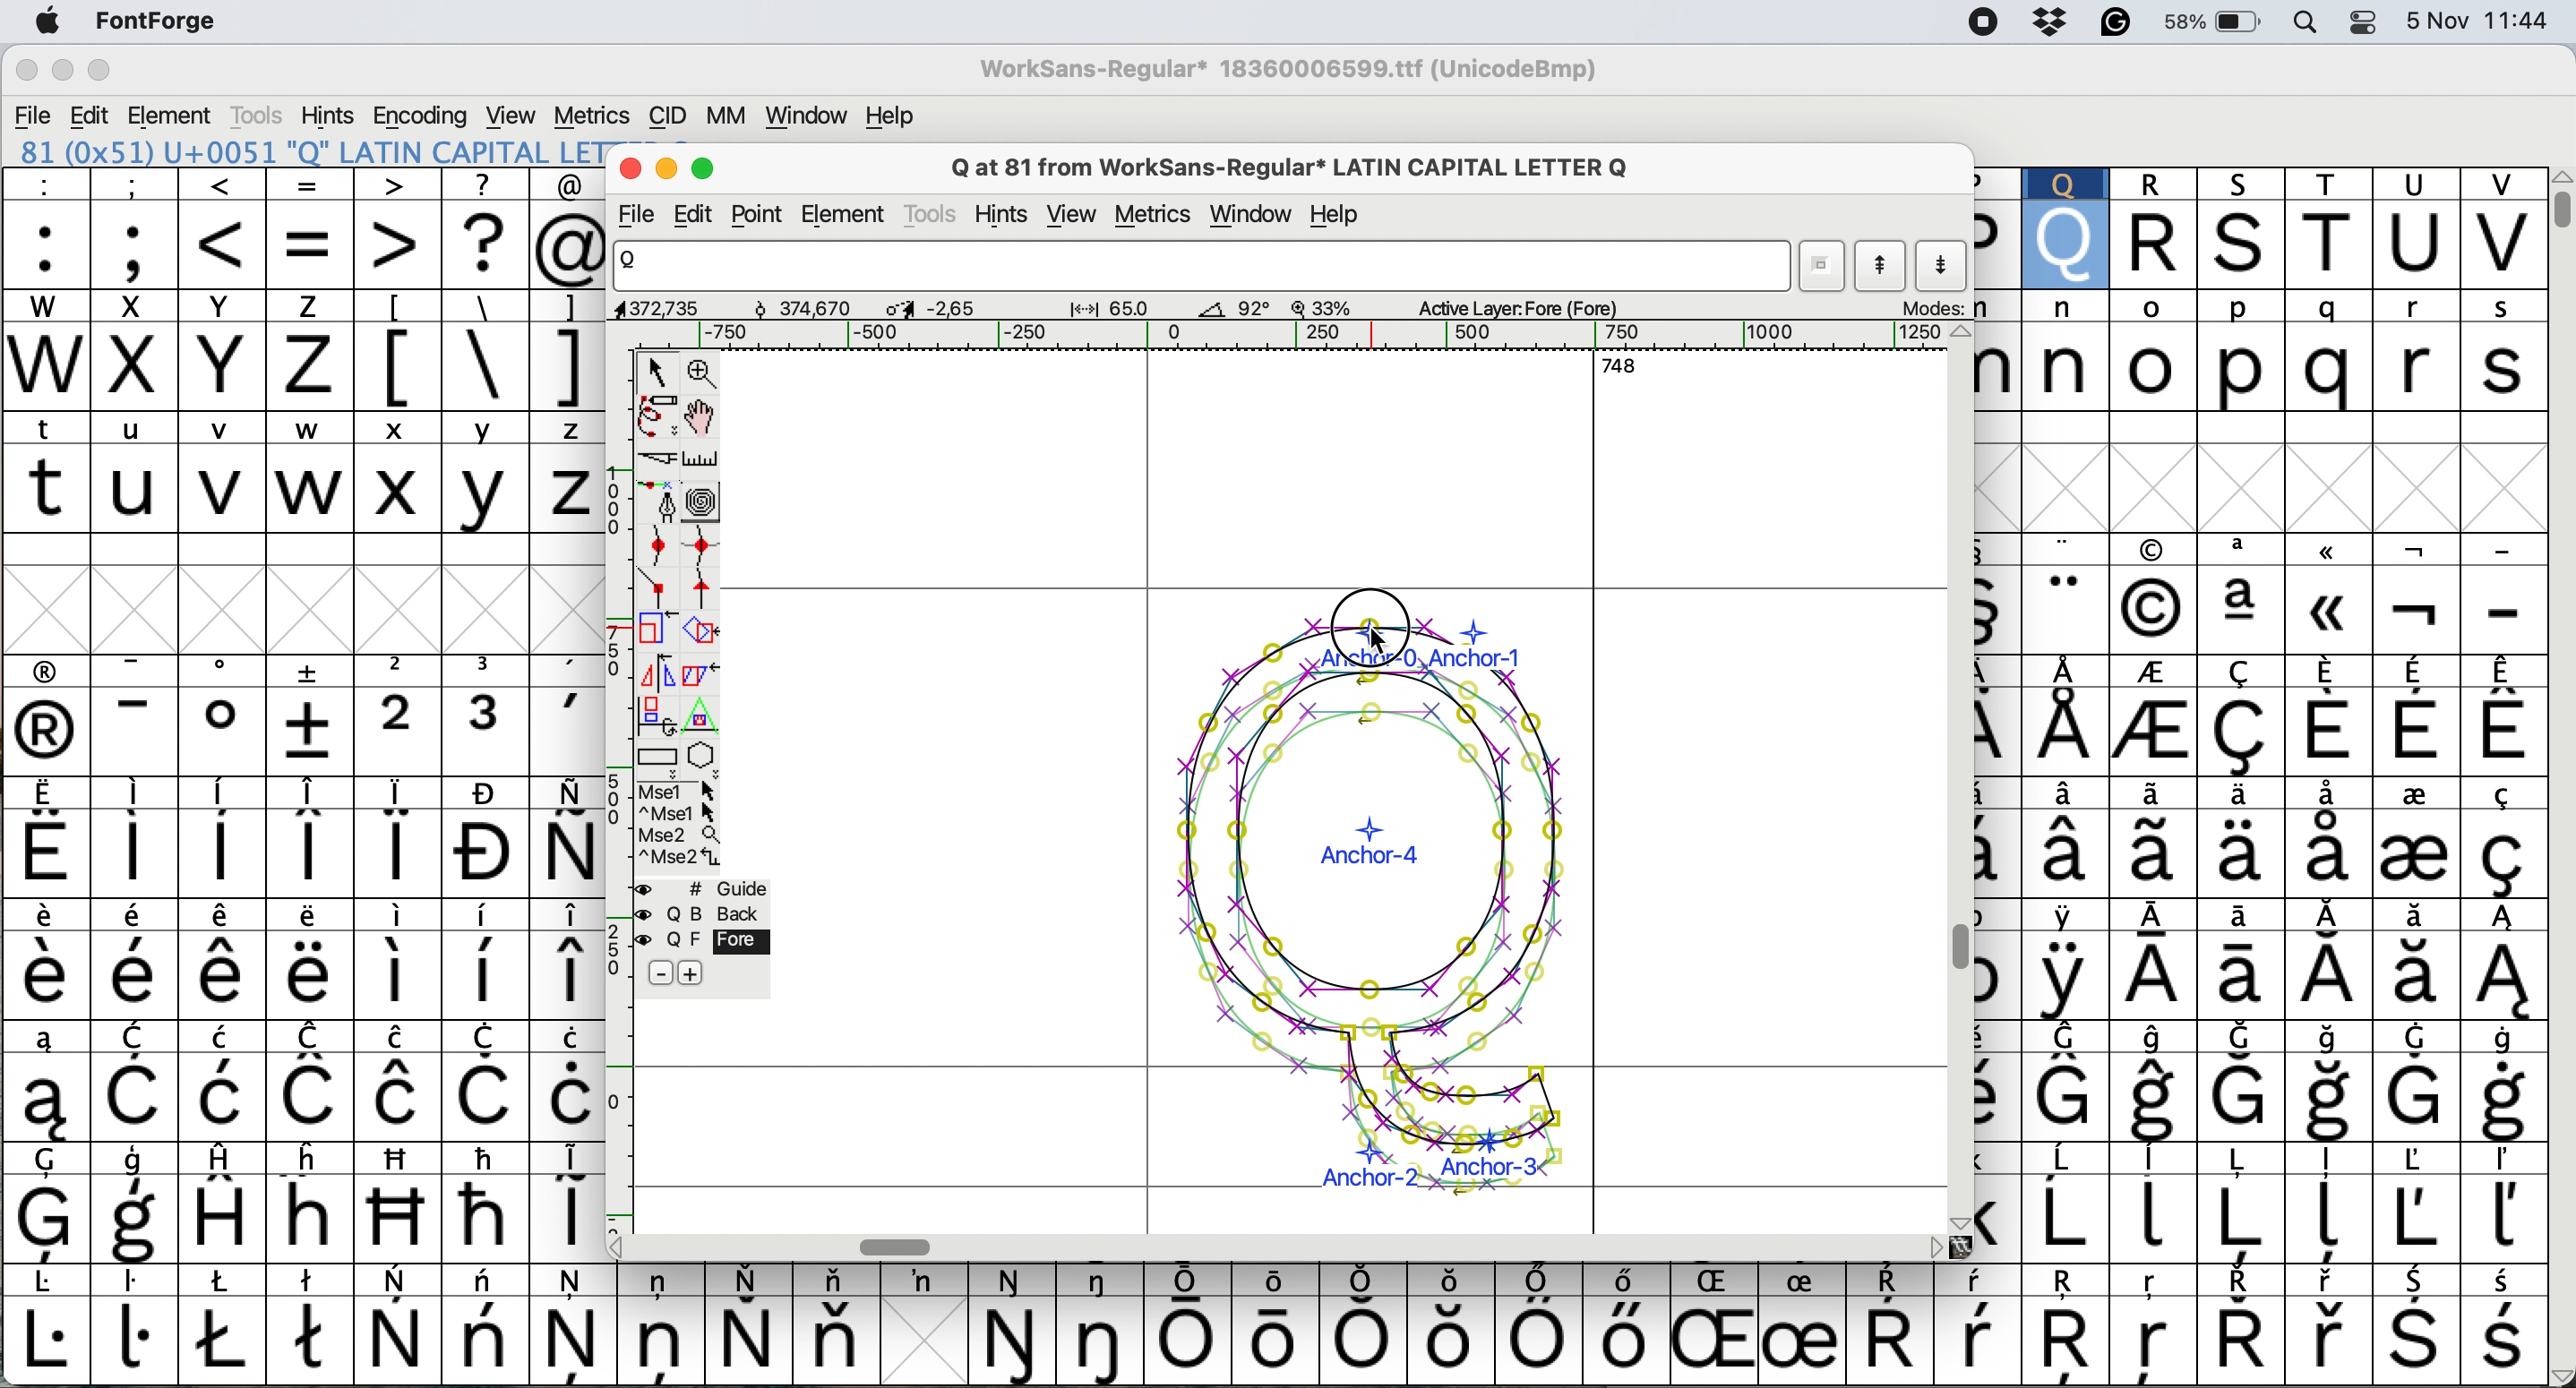 This screenshot has width=2576, height=1388. Describe the element at coordinates (657, 972) in the screenshot. I see `remove` at that location.